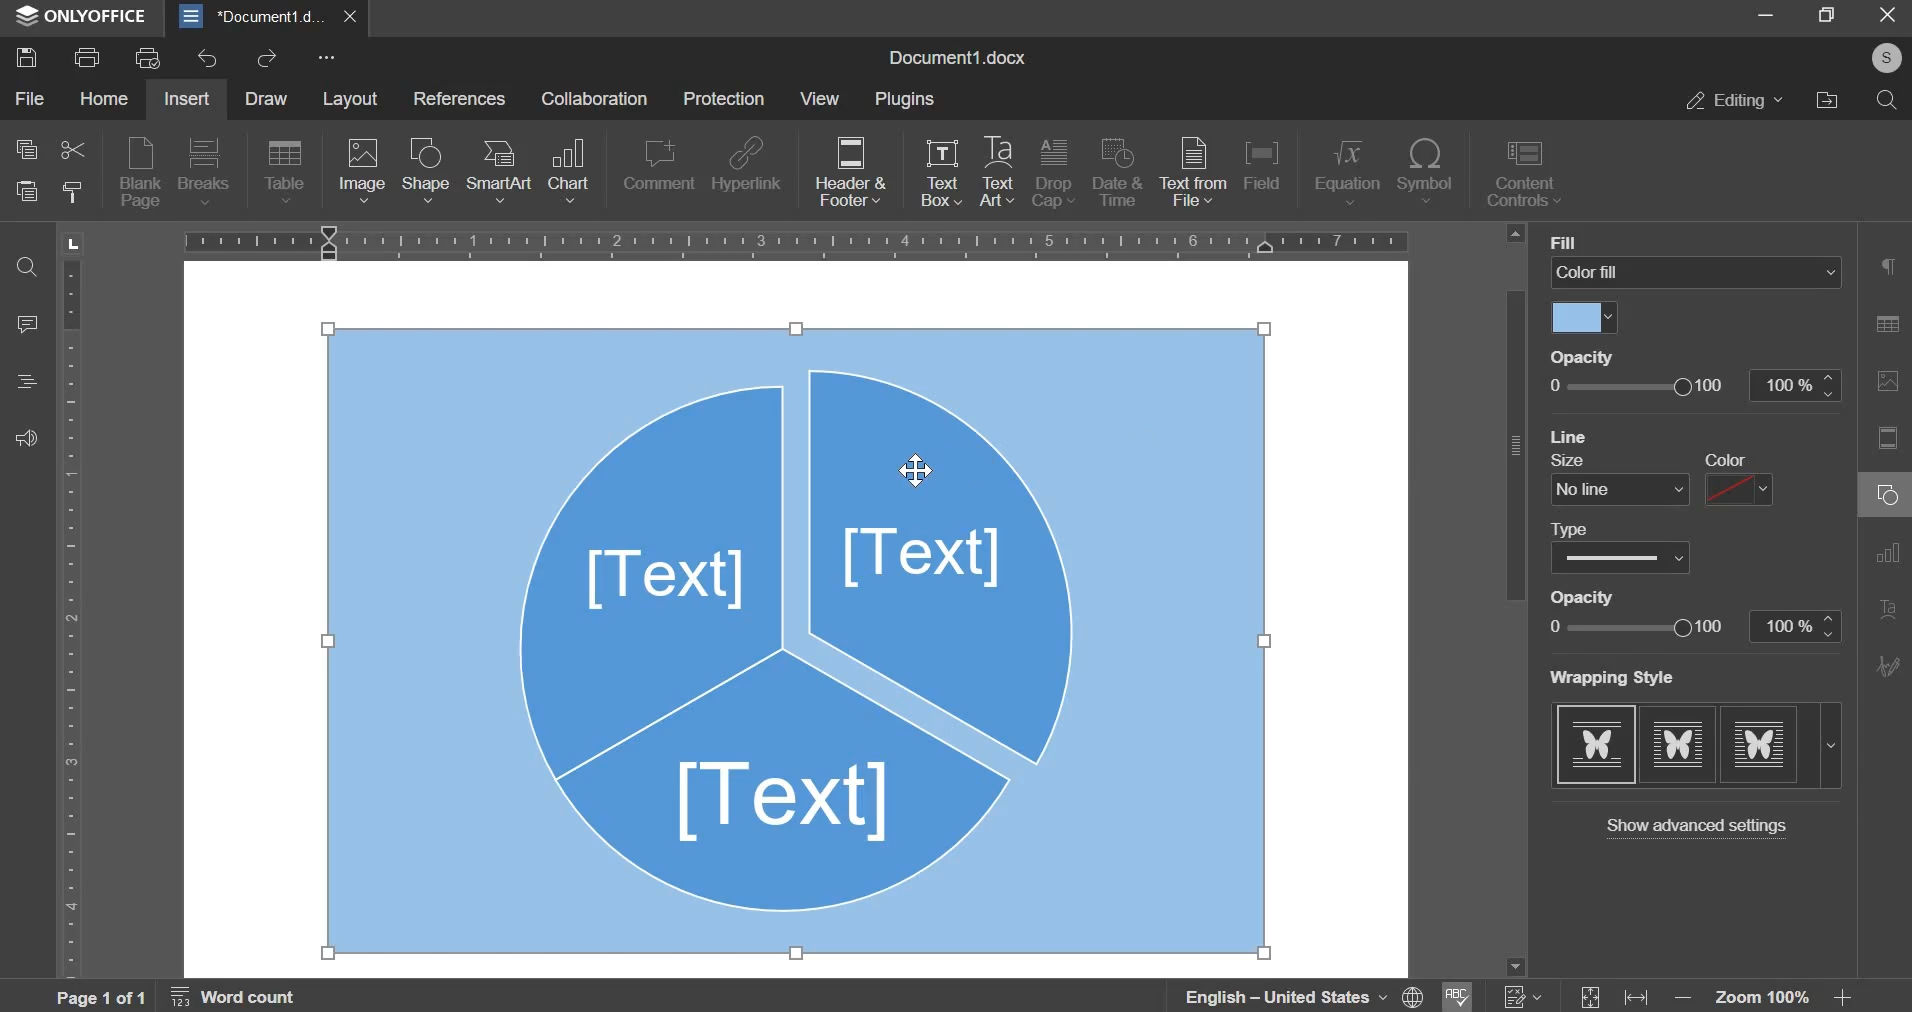 This screenshot has width=1912, height=1012. What do you see at coordinates (1598, 356) in the screenshot?
I see `` at bounding box center [1598, 356].